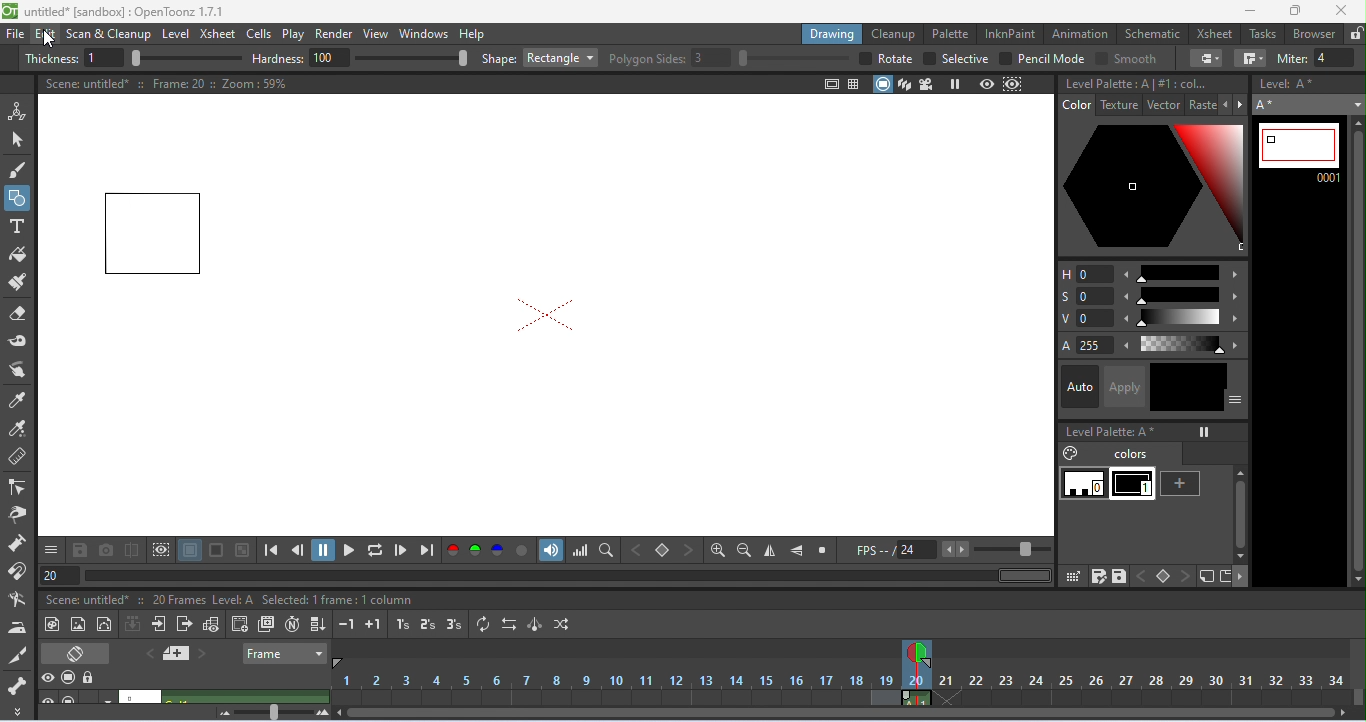 This screenshot has width=1366, height=722. Describe the element at coordinates (374, 549) in the screenshot. I see `loop` at that location.